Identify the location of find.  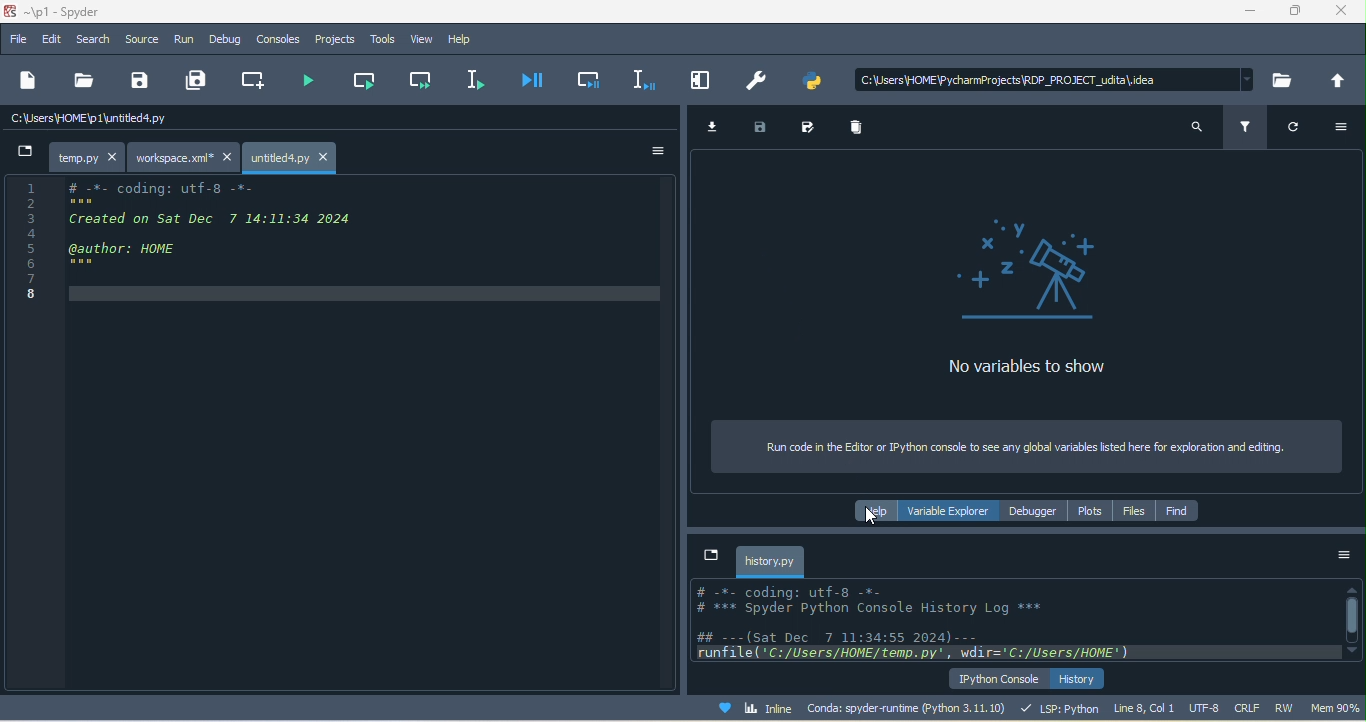
(1179, 513).